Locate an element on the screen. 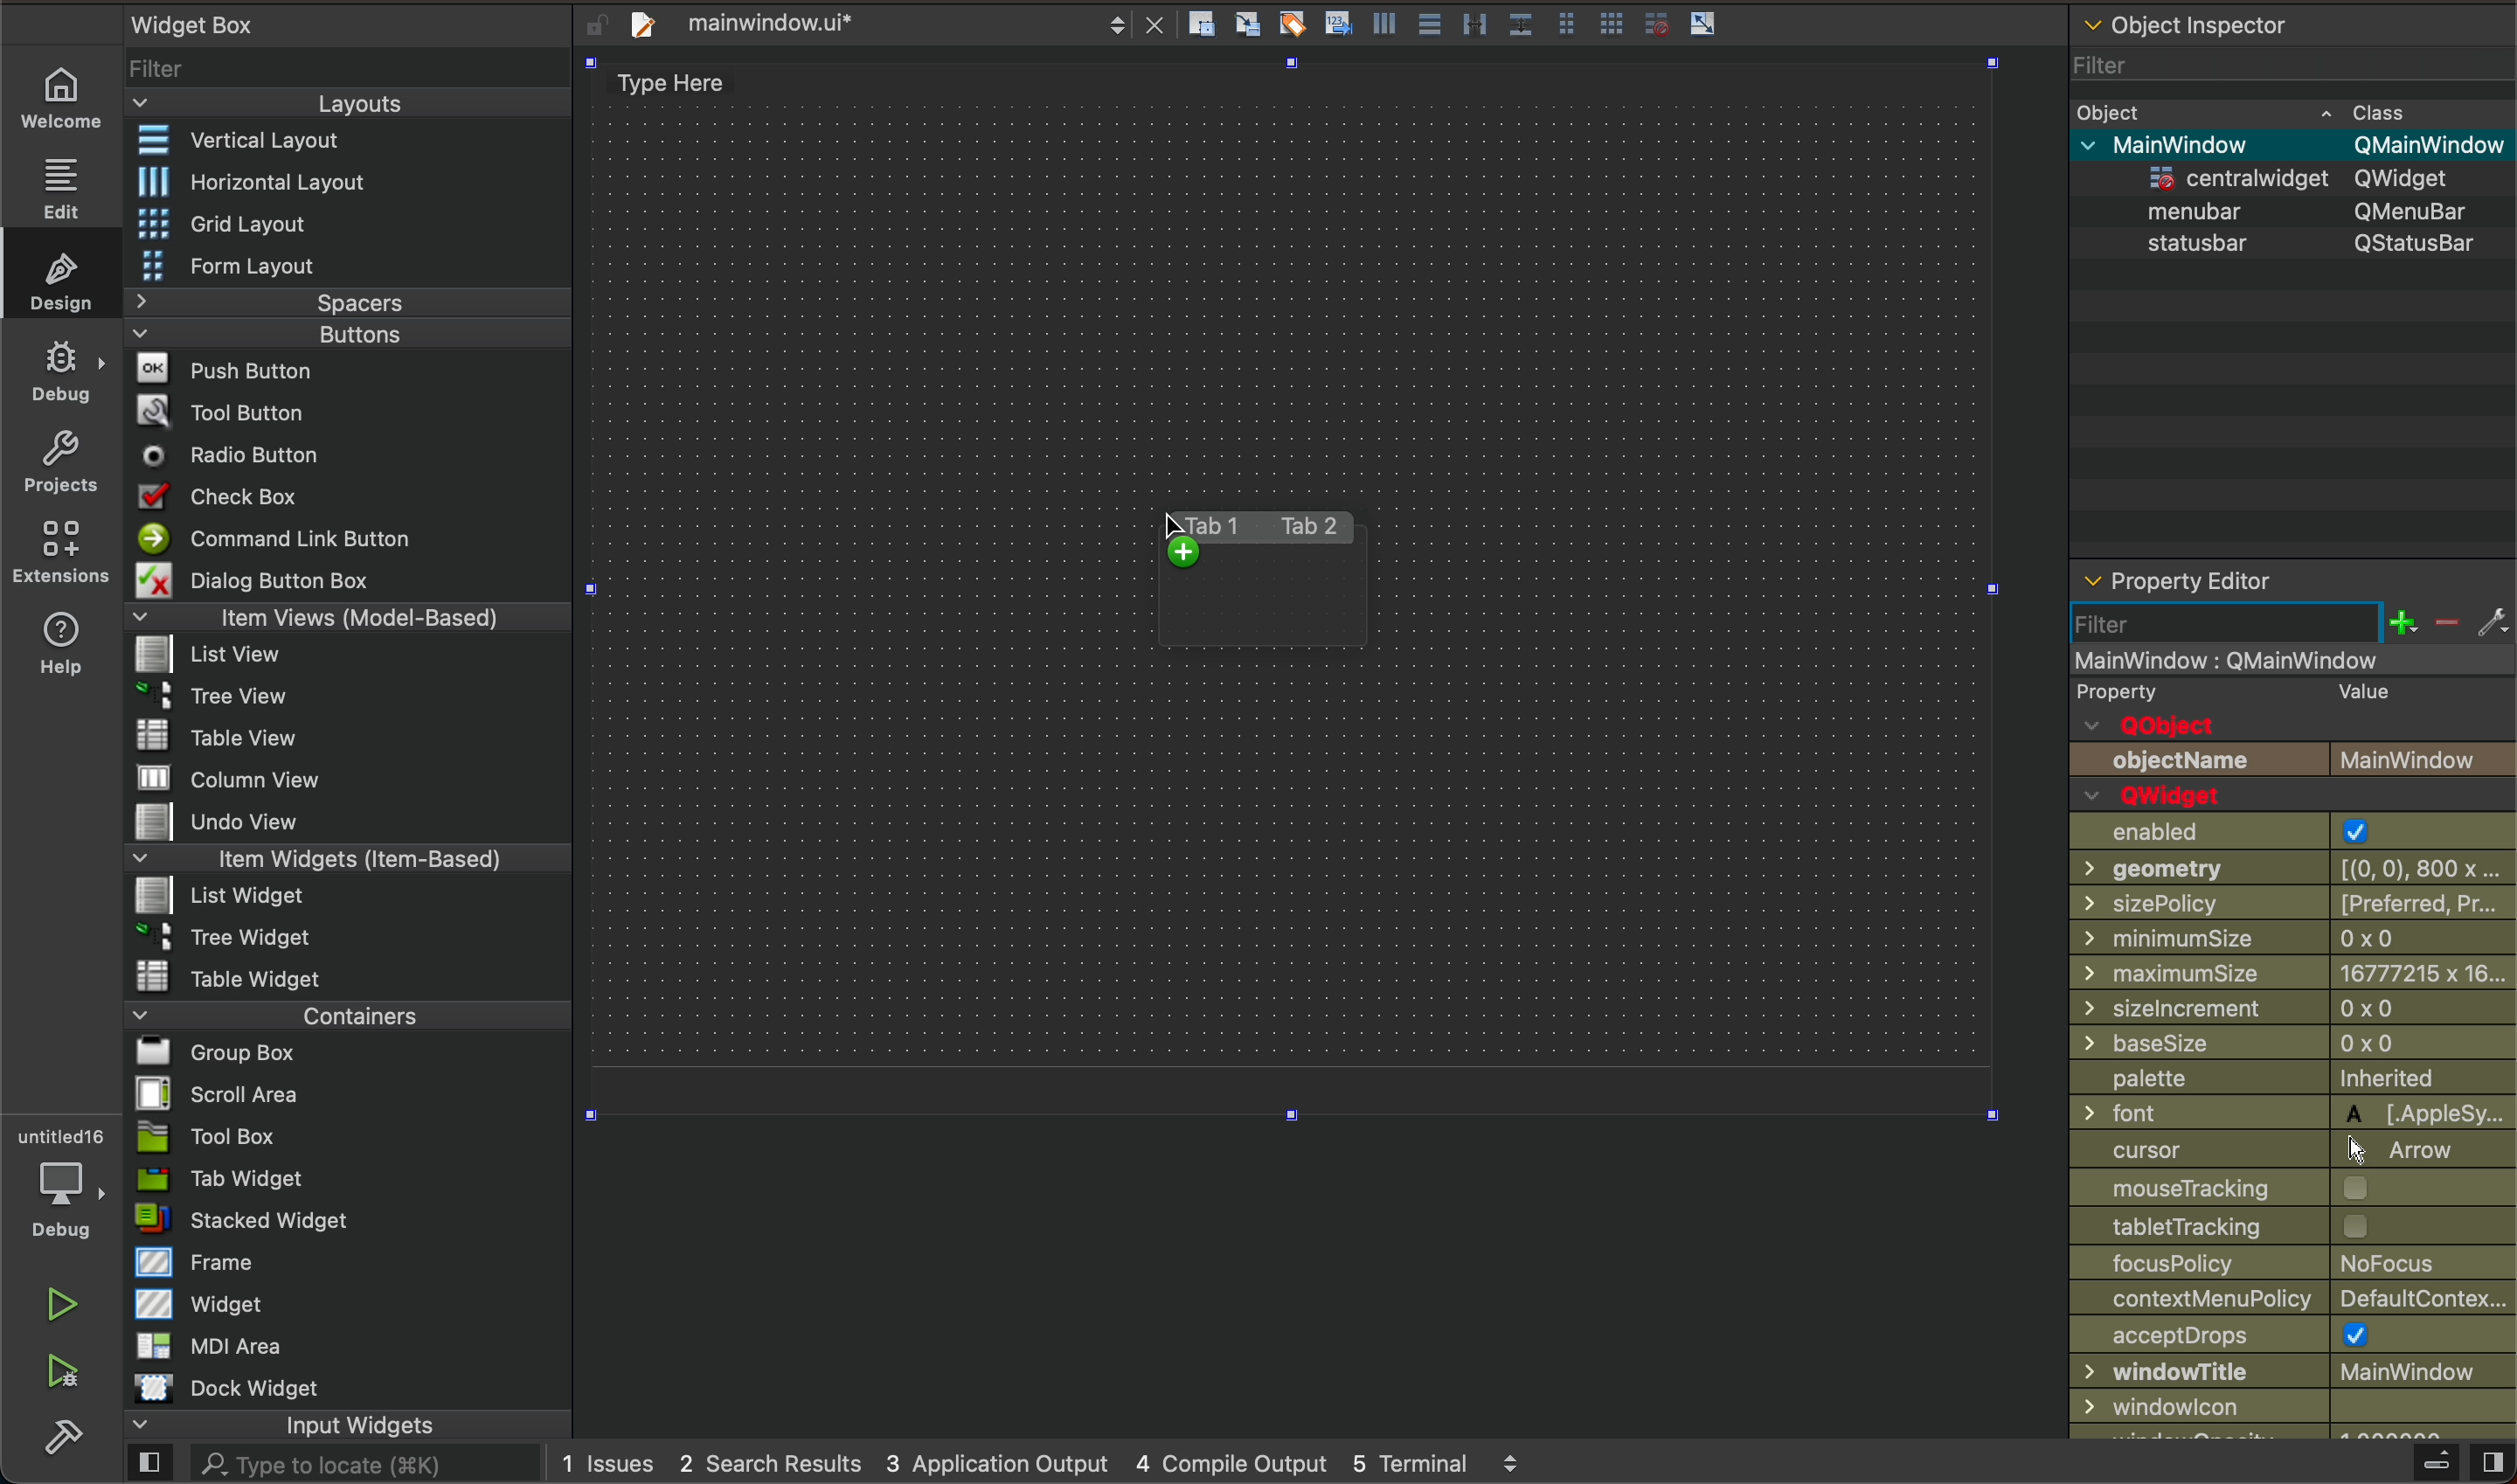 This screenshot has width=2517, height=1484.  Radio Button is located at coordinates (220, 455).